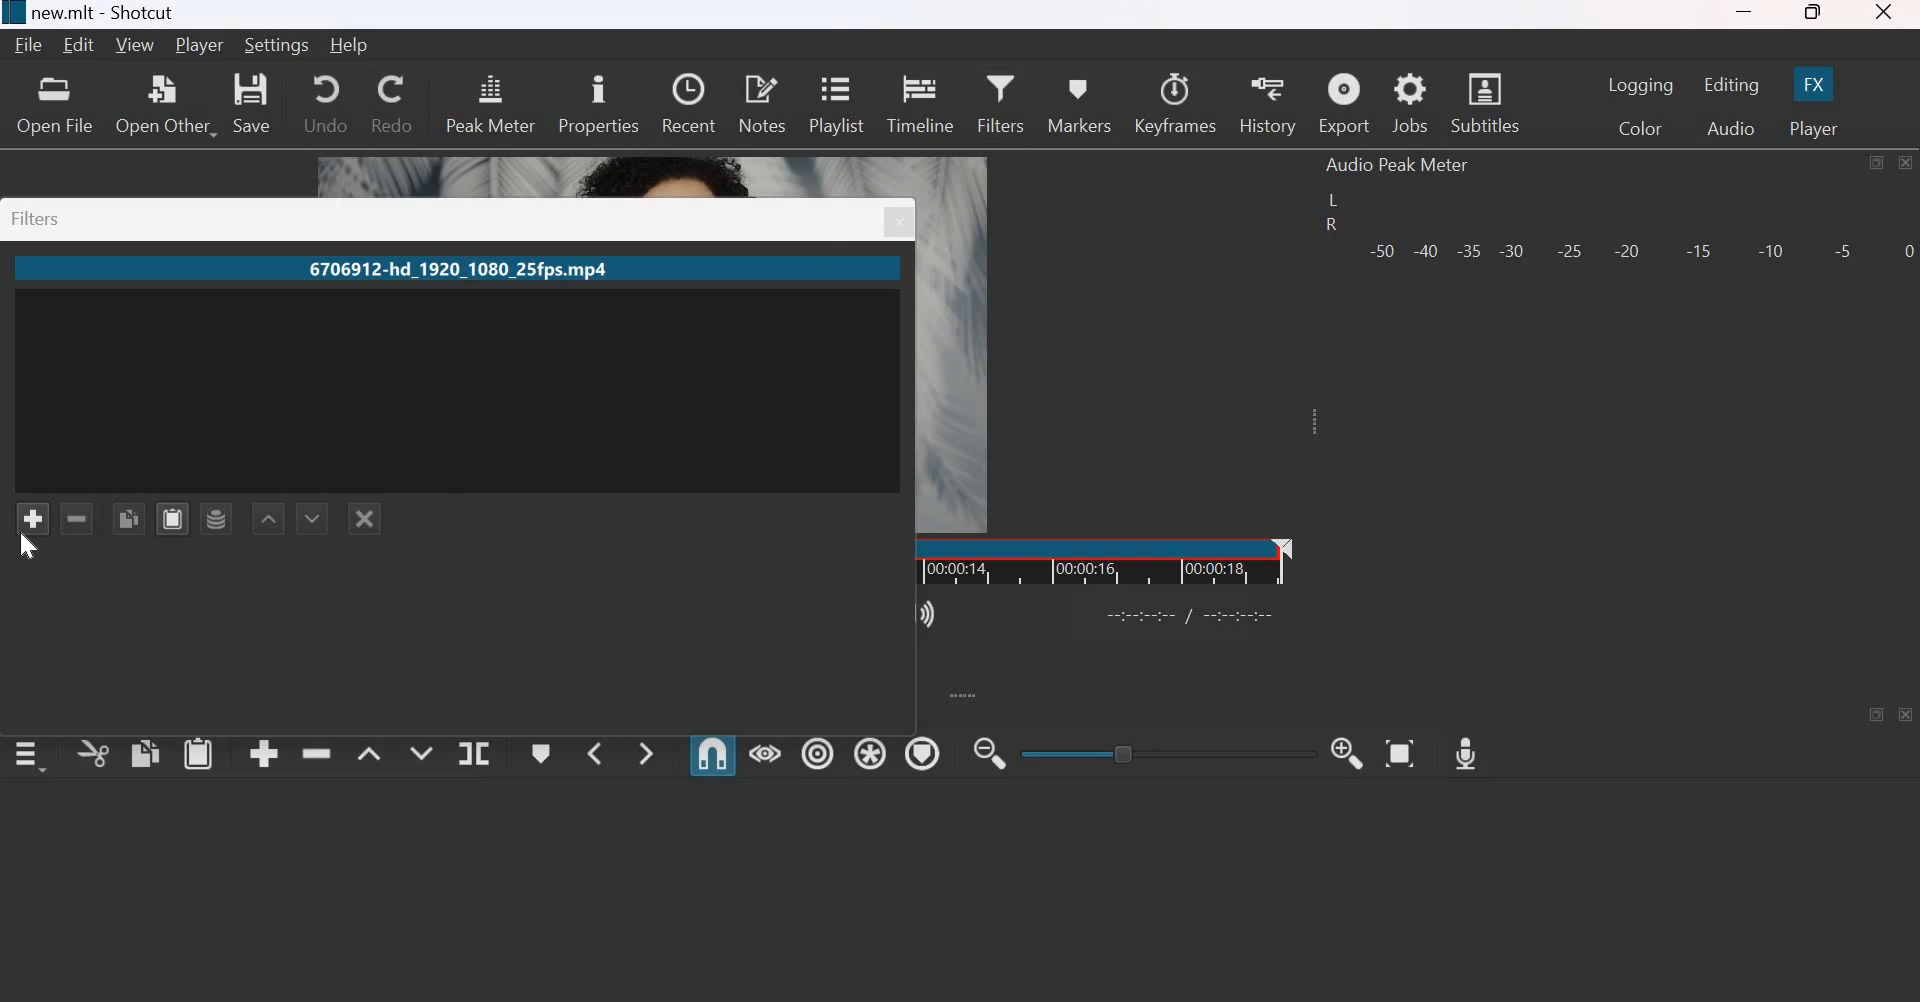 The width and height of the screenshot is (1920, 1002). Describe the element at coordinates (43, 218) in the screenshot. I see `Filters` at that location.